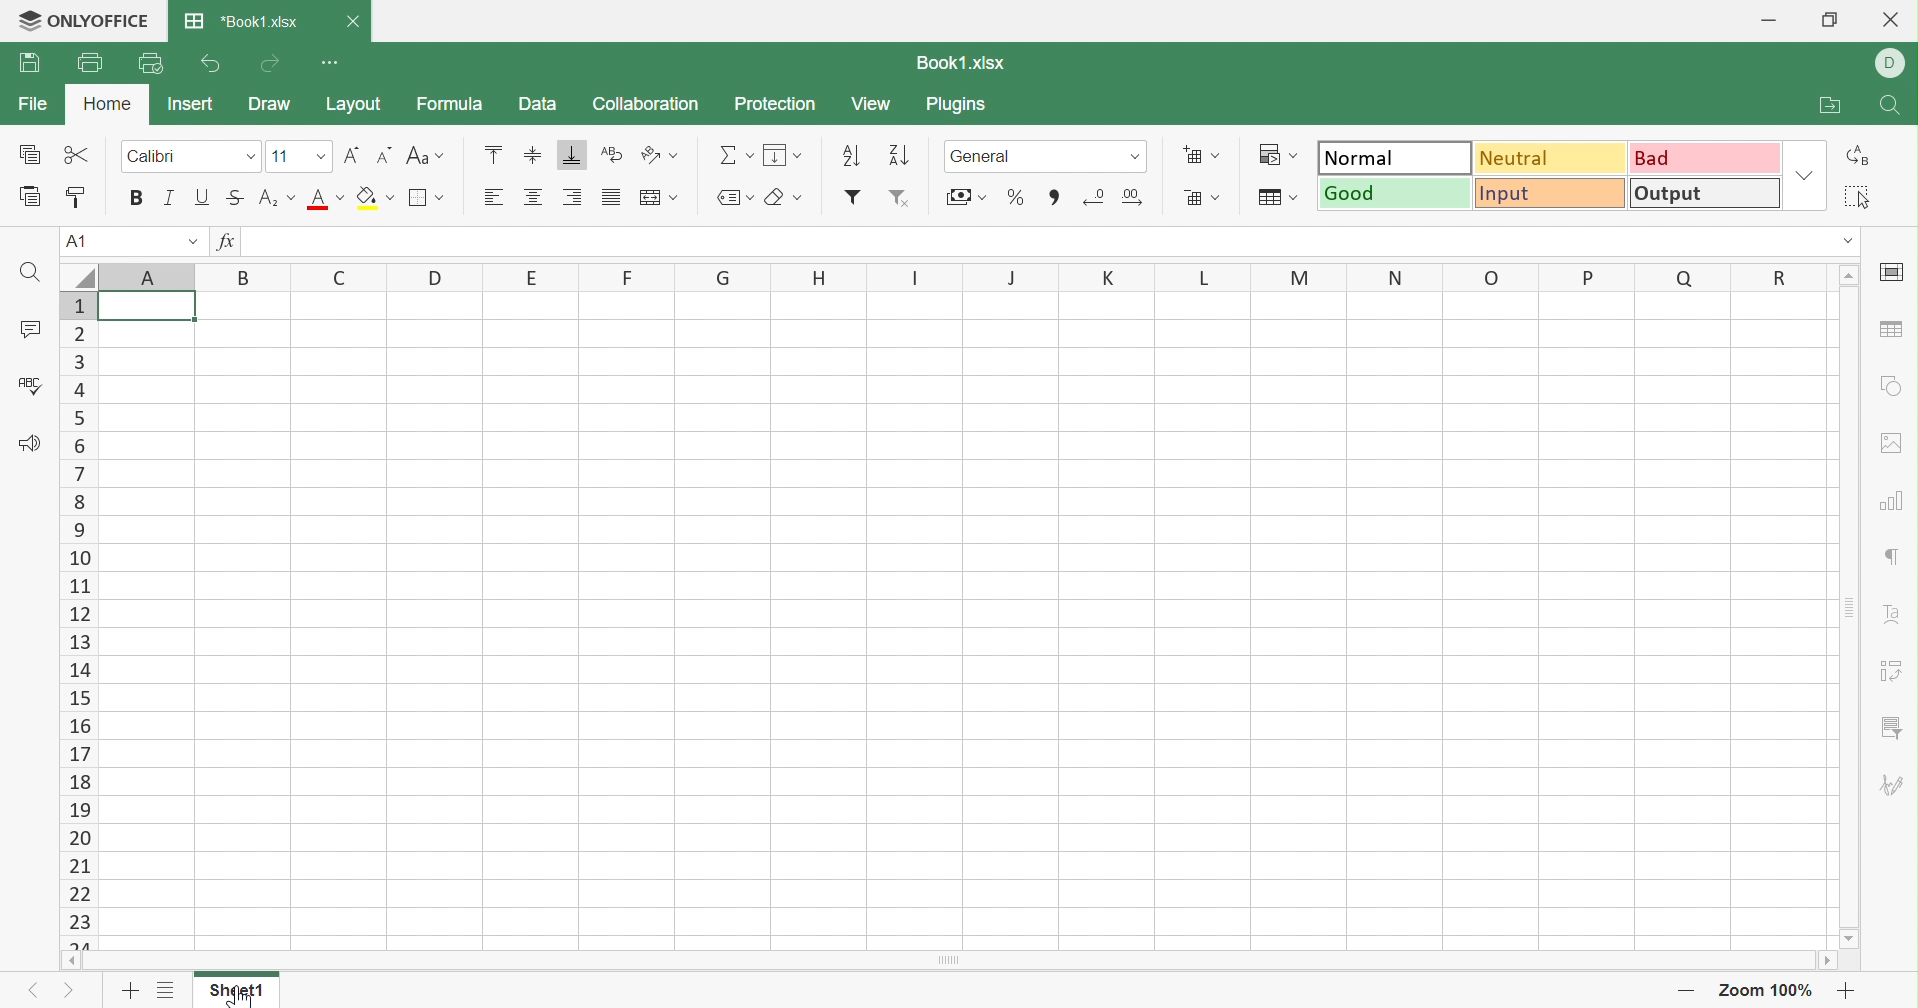 The height and width of the screenshot is (1008, 1918). Describe the element at coordinates (785, 153) in the screenshot. I see `Fill` at that location.